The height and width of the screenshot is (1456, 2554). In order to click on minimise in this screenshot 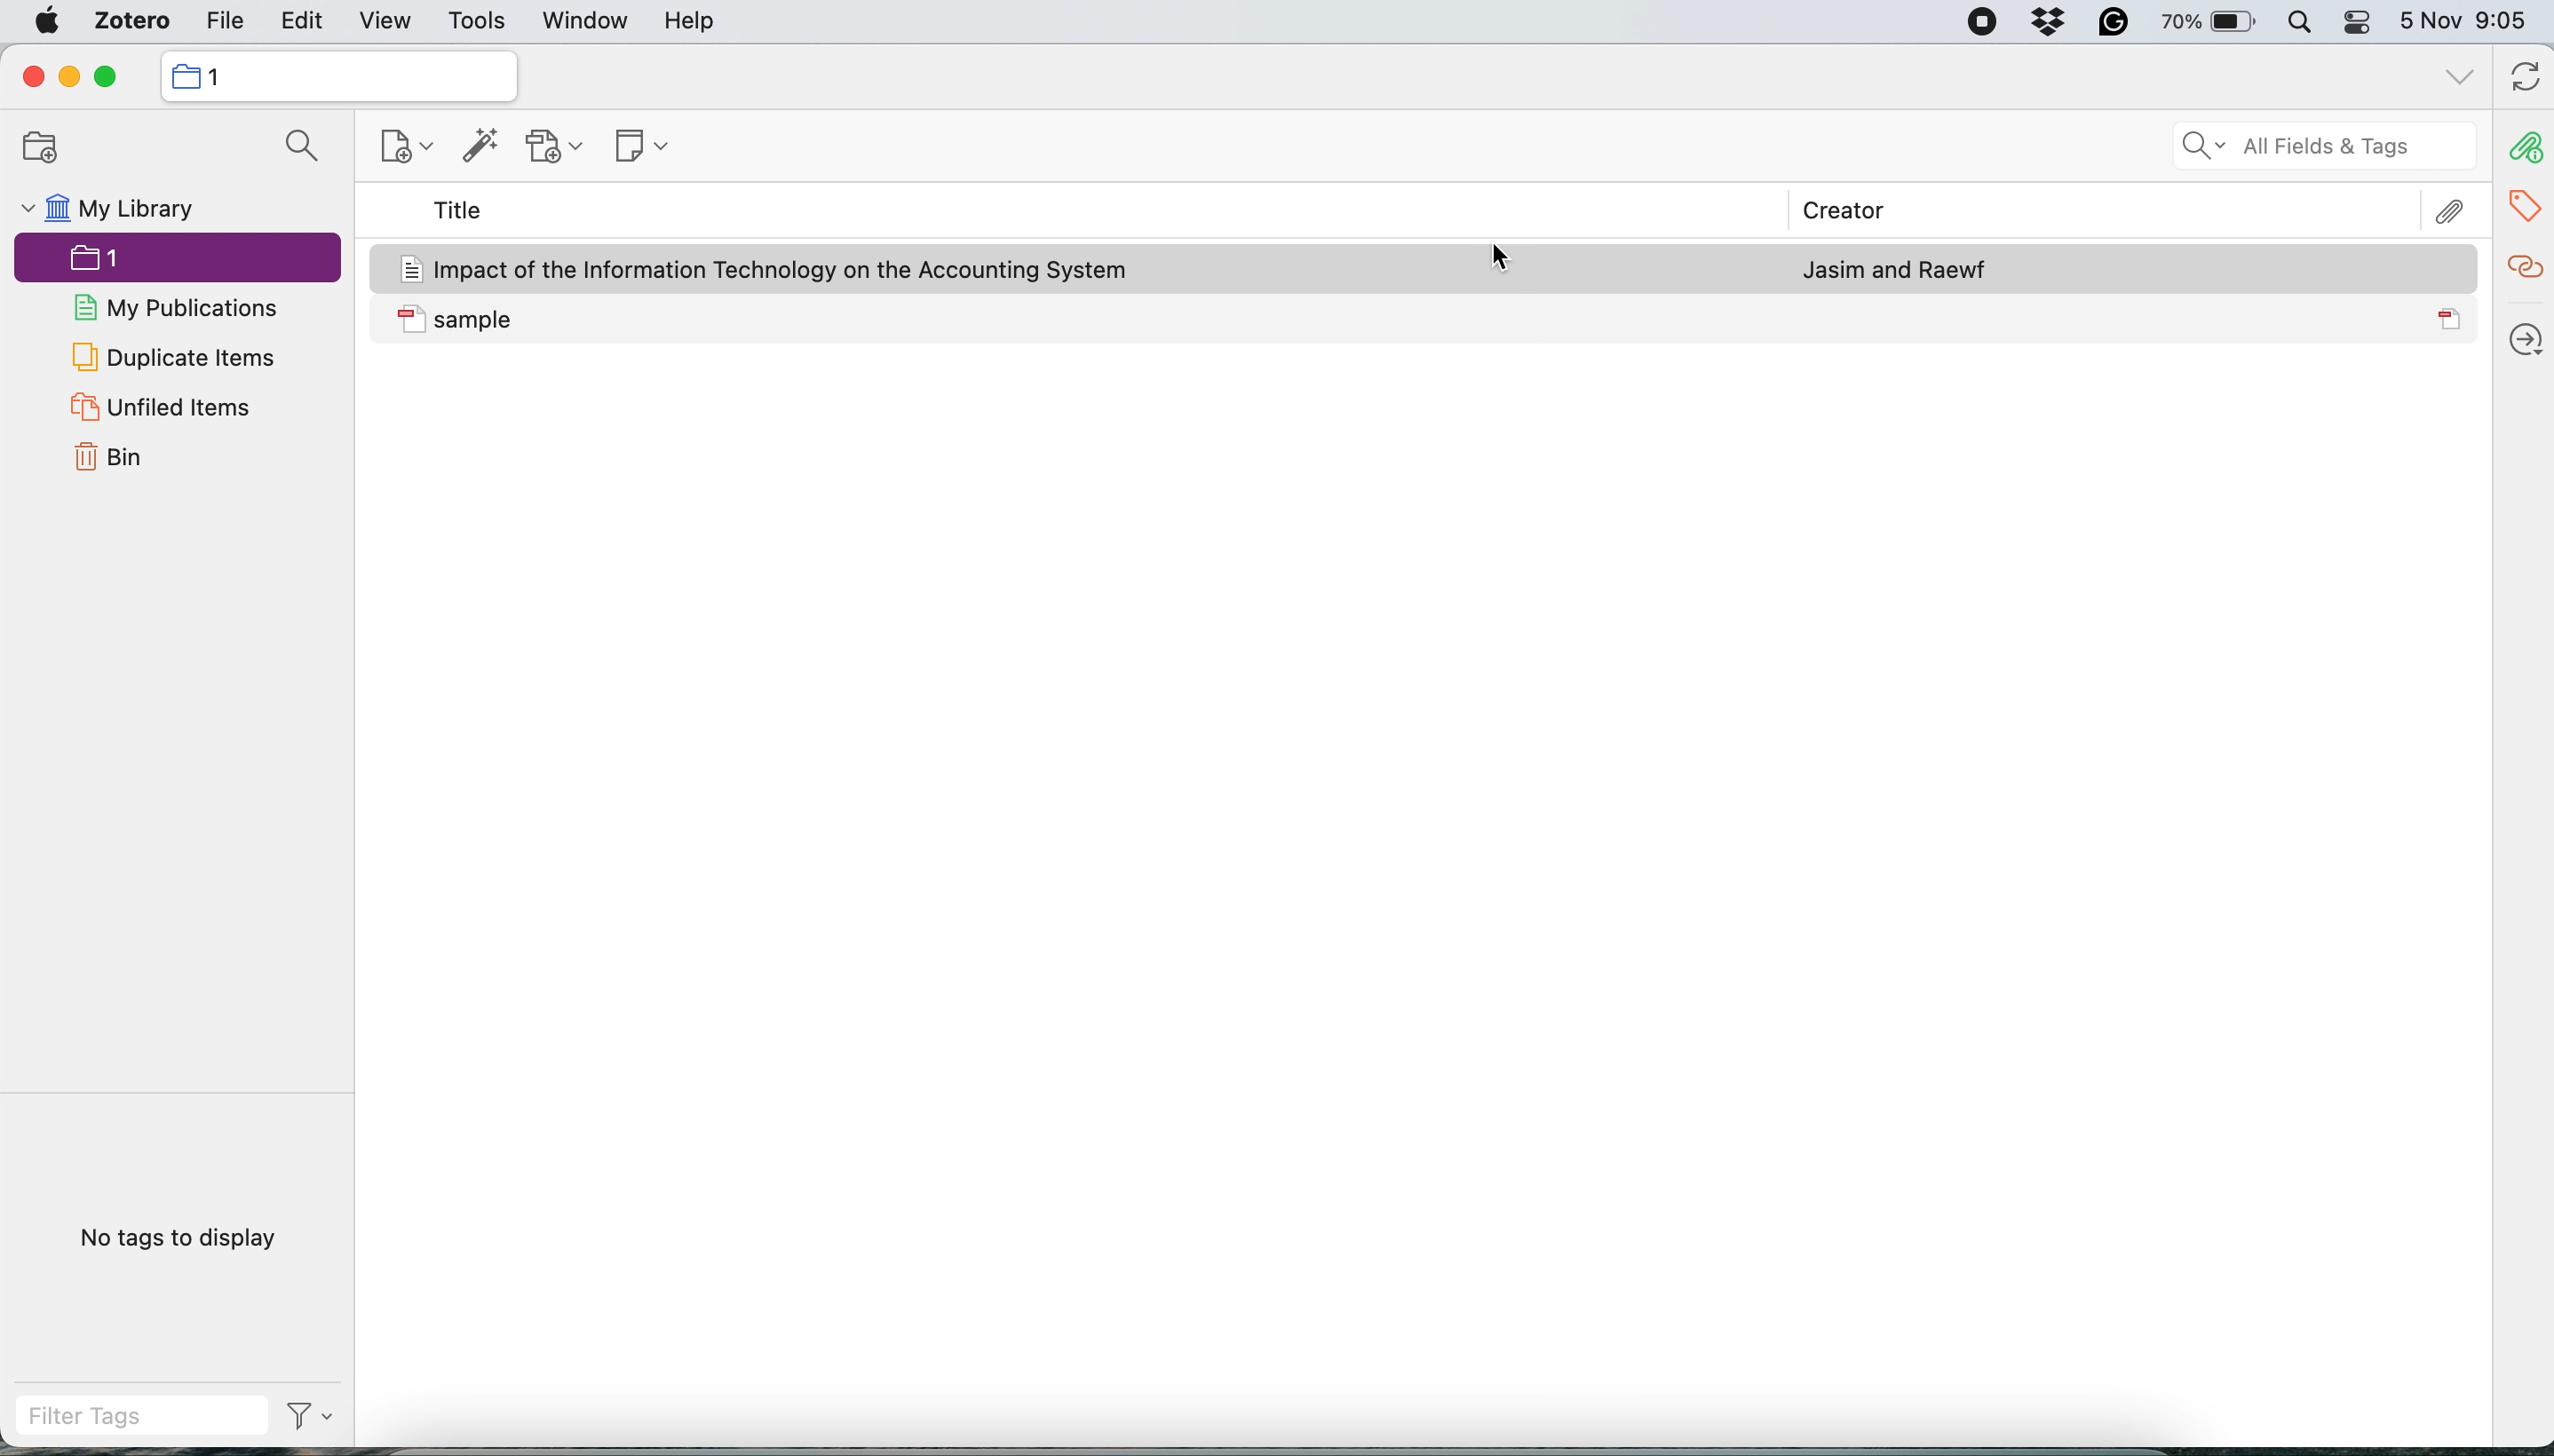, I will do `click(69, 78)`.